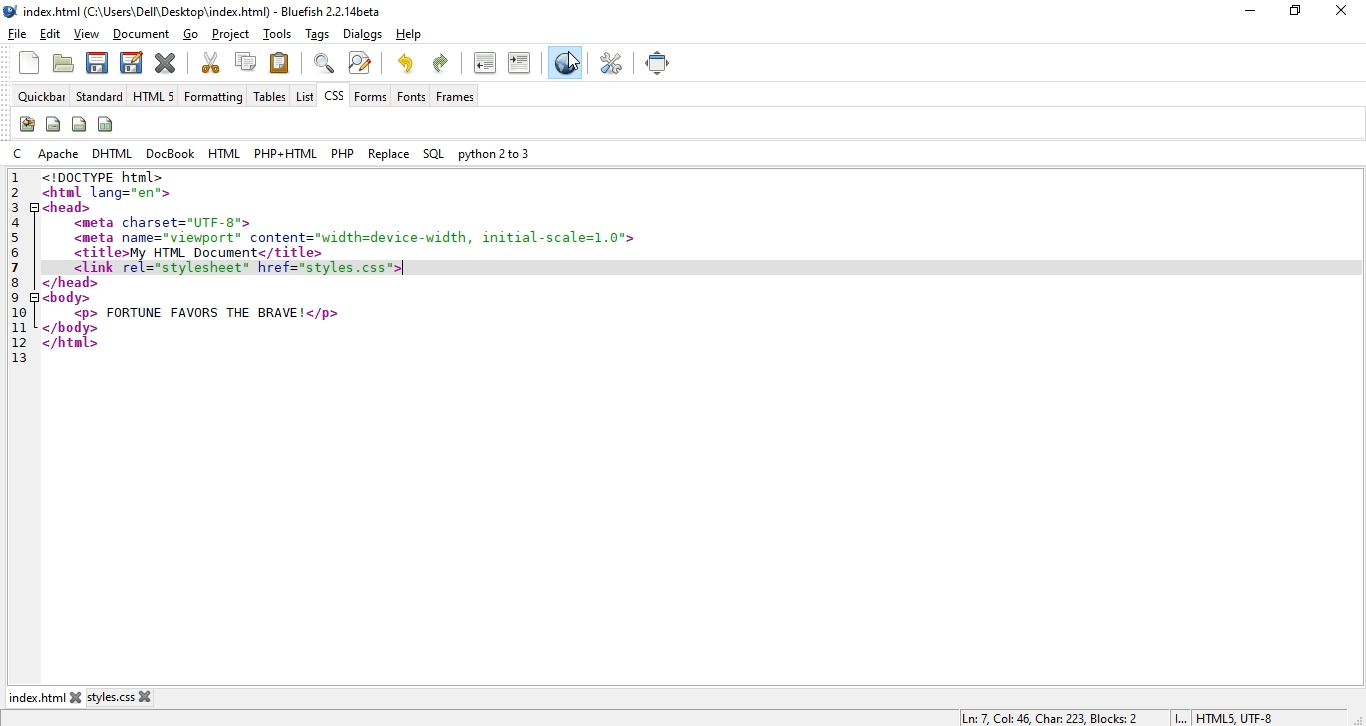  I want to click on HTMLS, UTF-8, so click(1235, 718).